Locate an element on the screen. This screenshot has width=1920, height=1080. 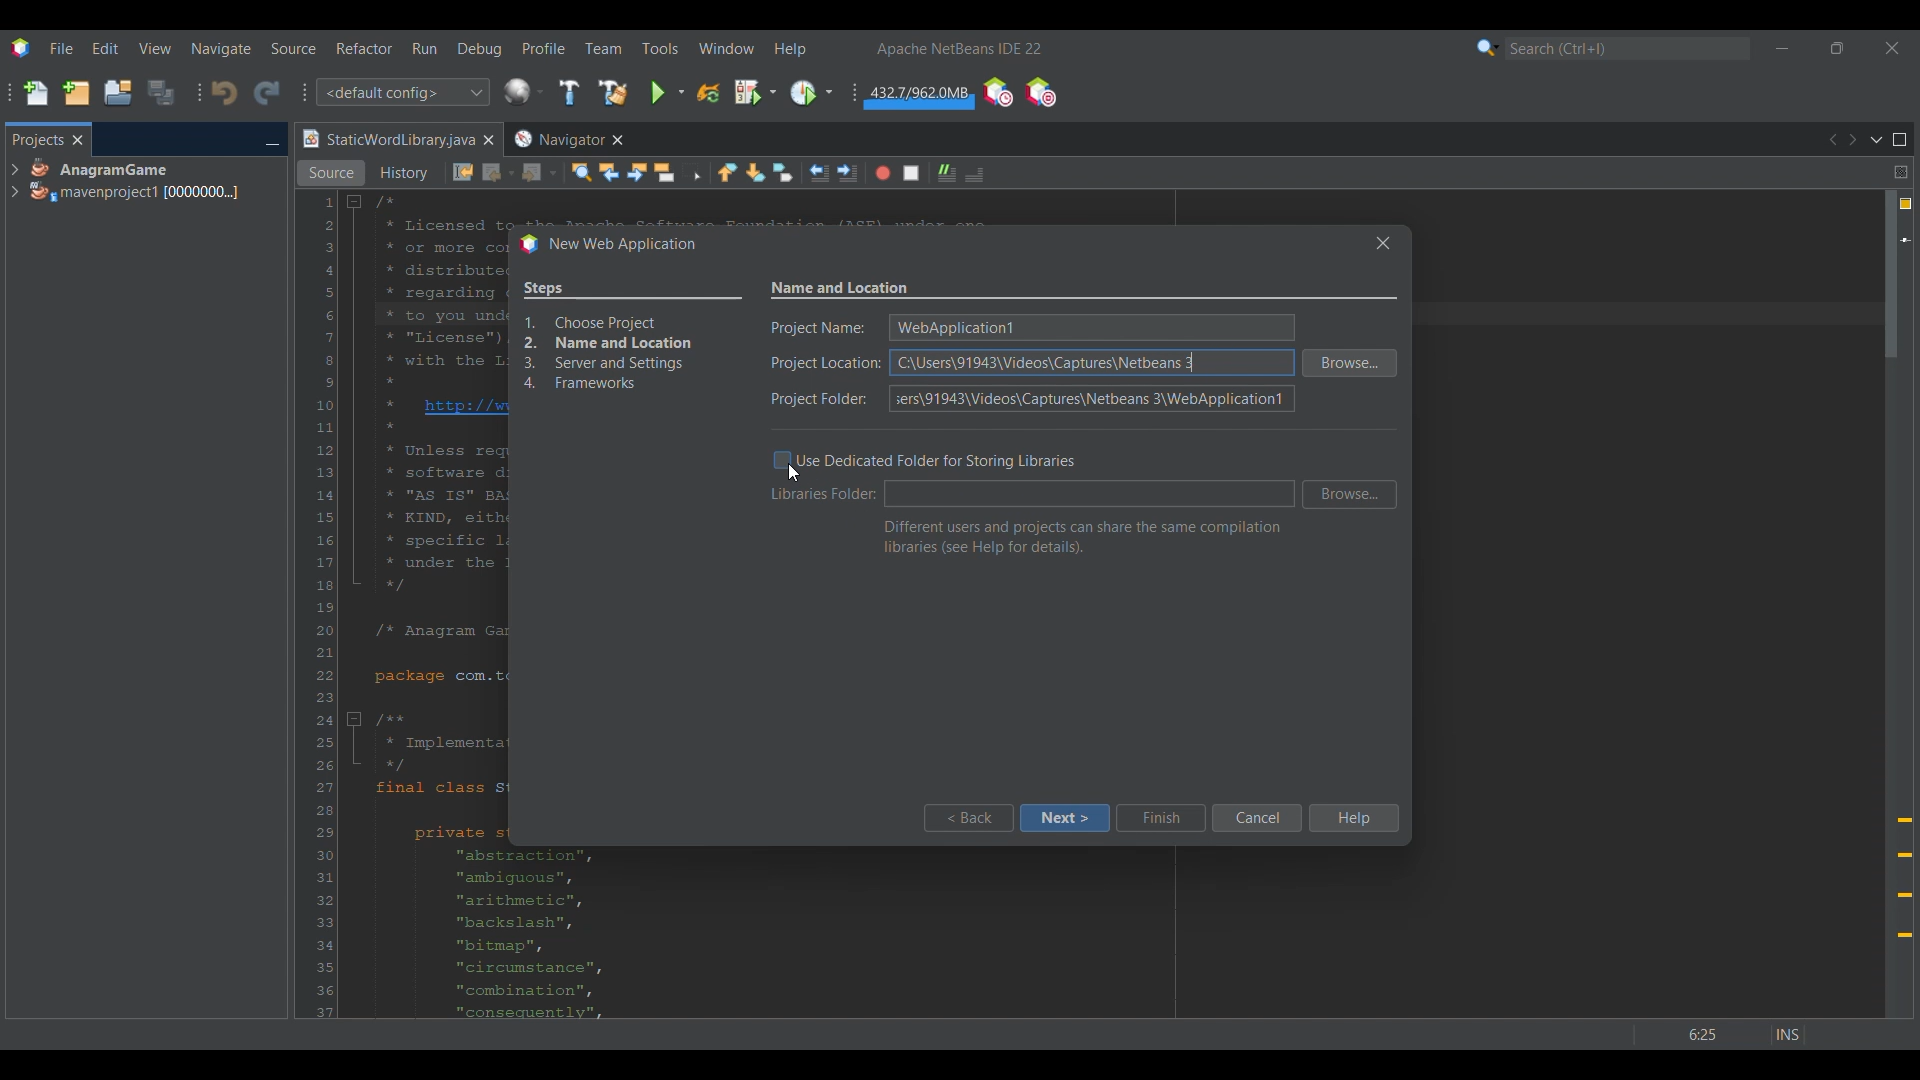
Show in smaller tab is located at coordinates (1837, 48).